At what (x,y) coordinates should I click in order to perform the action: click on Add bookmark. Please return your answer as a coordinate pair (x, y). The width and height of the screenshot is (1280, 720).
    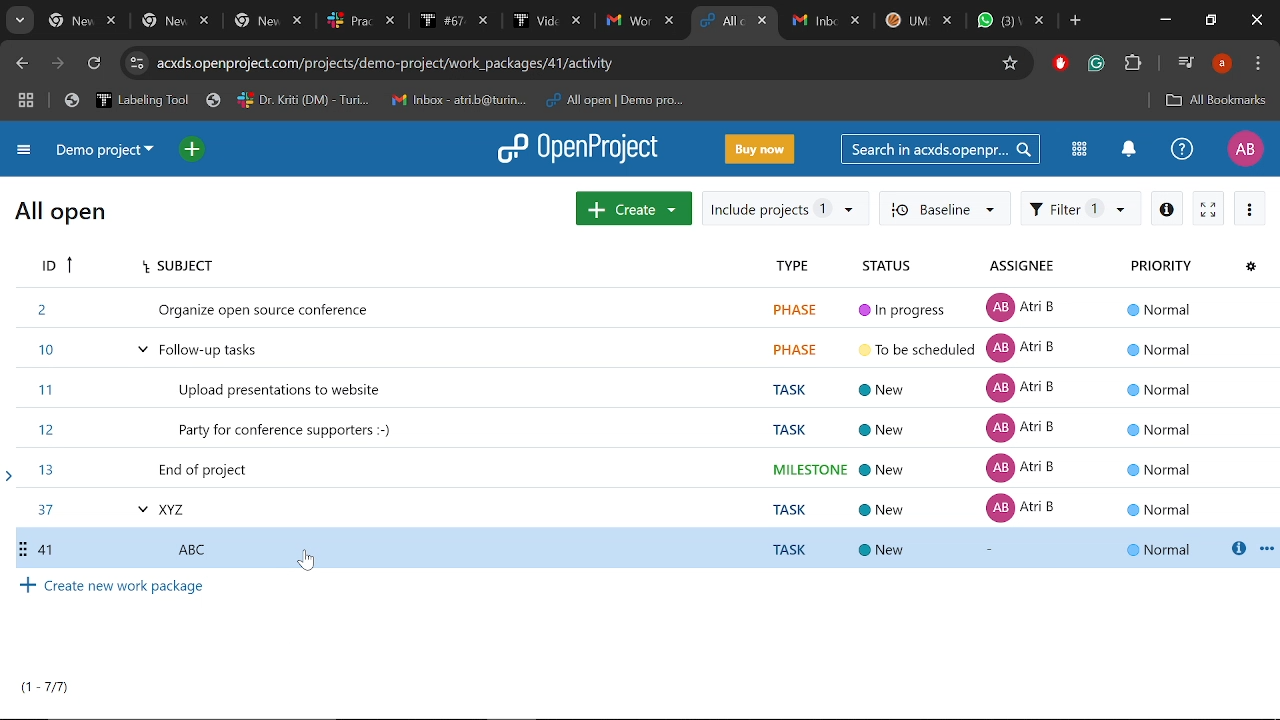
    Looking at the image, I should click on (1215, 100).